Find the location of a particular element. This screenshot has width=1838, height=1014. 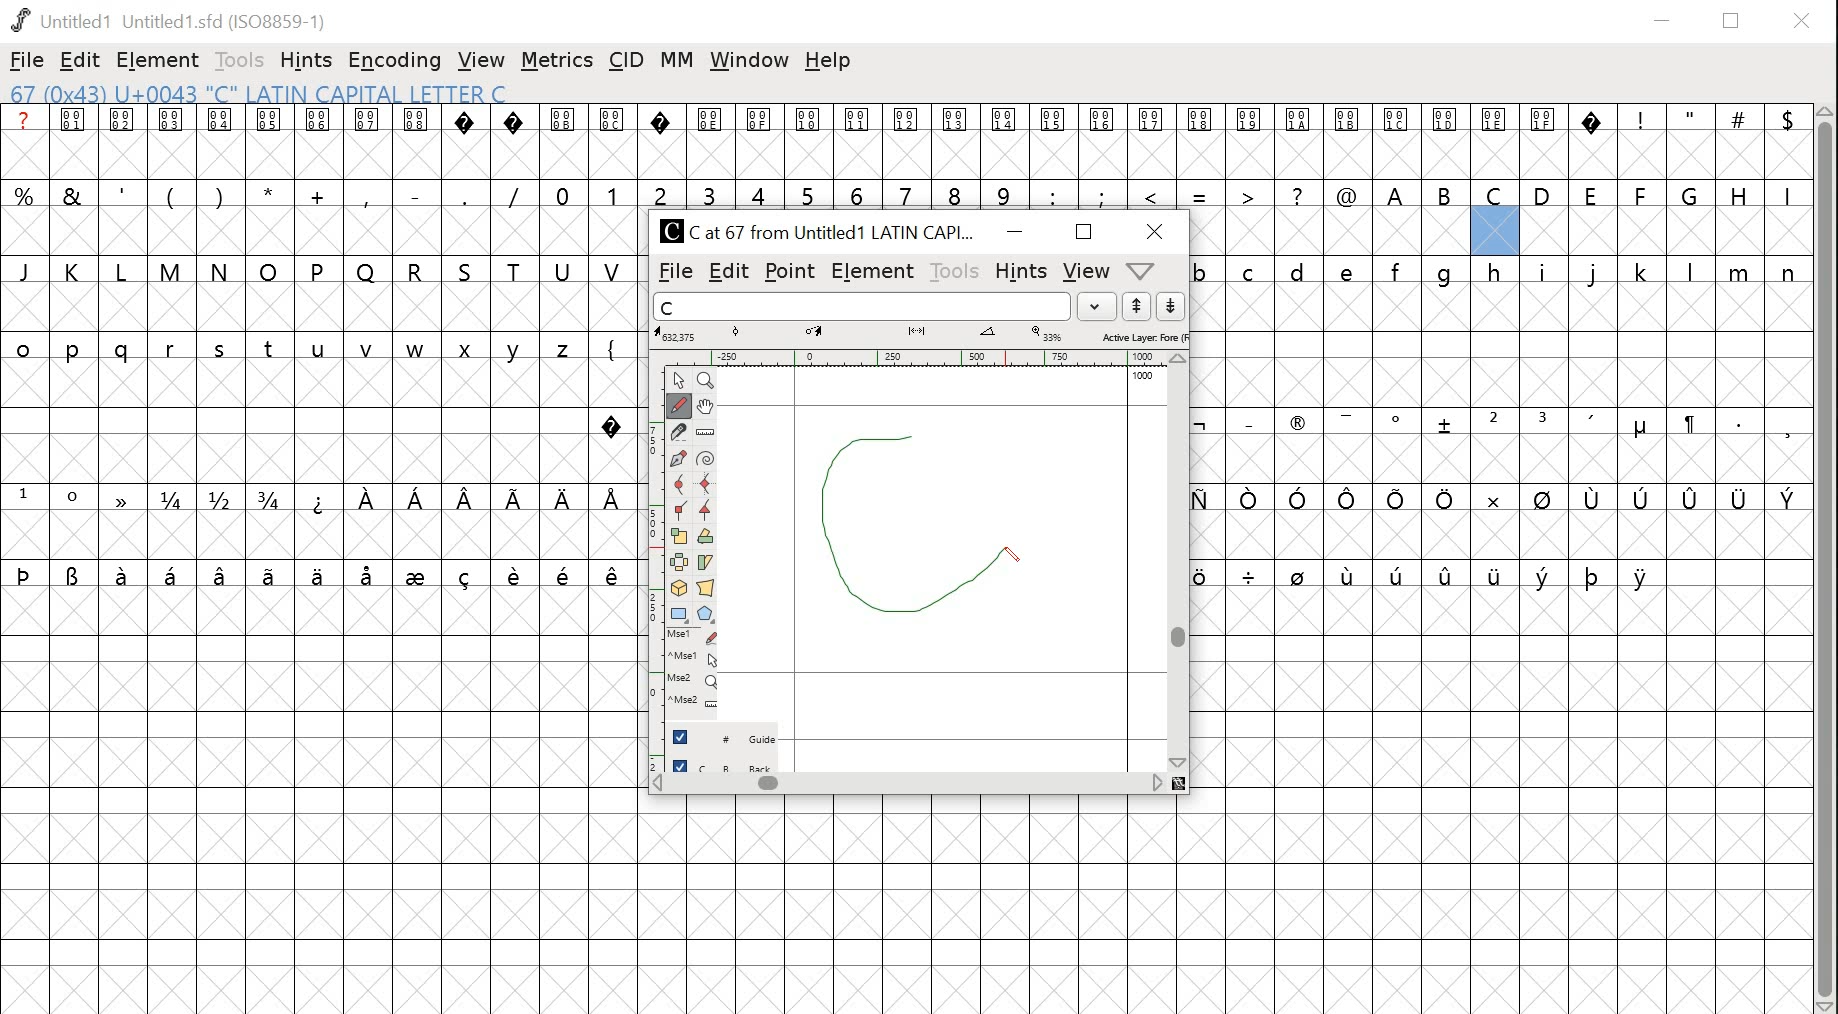

glyphs is located at coordinates (1497, 384).